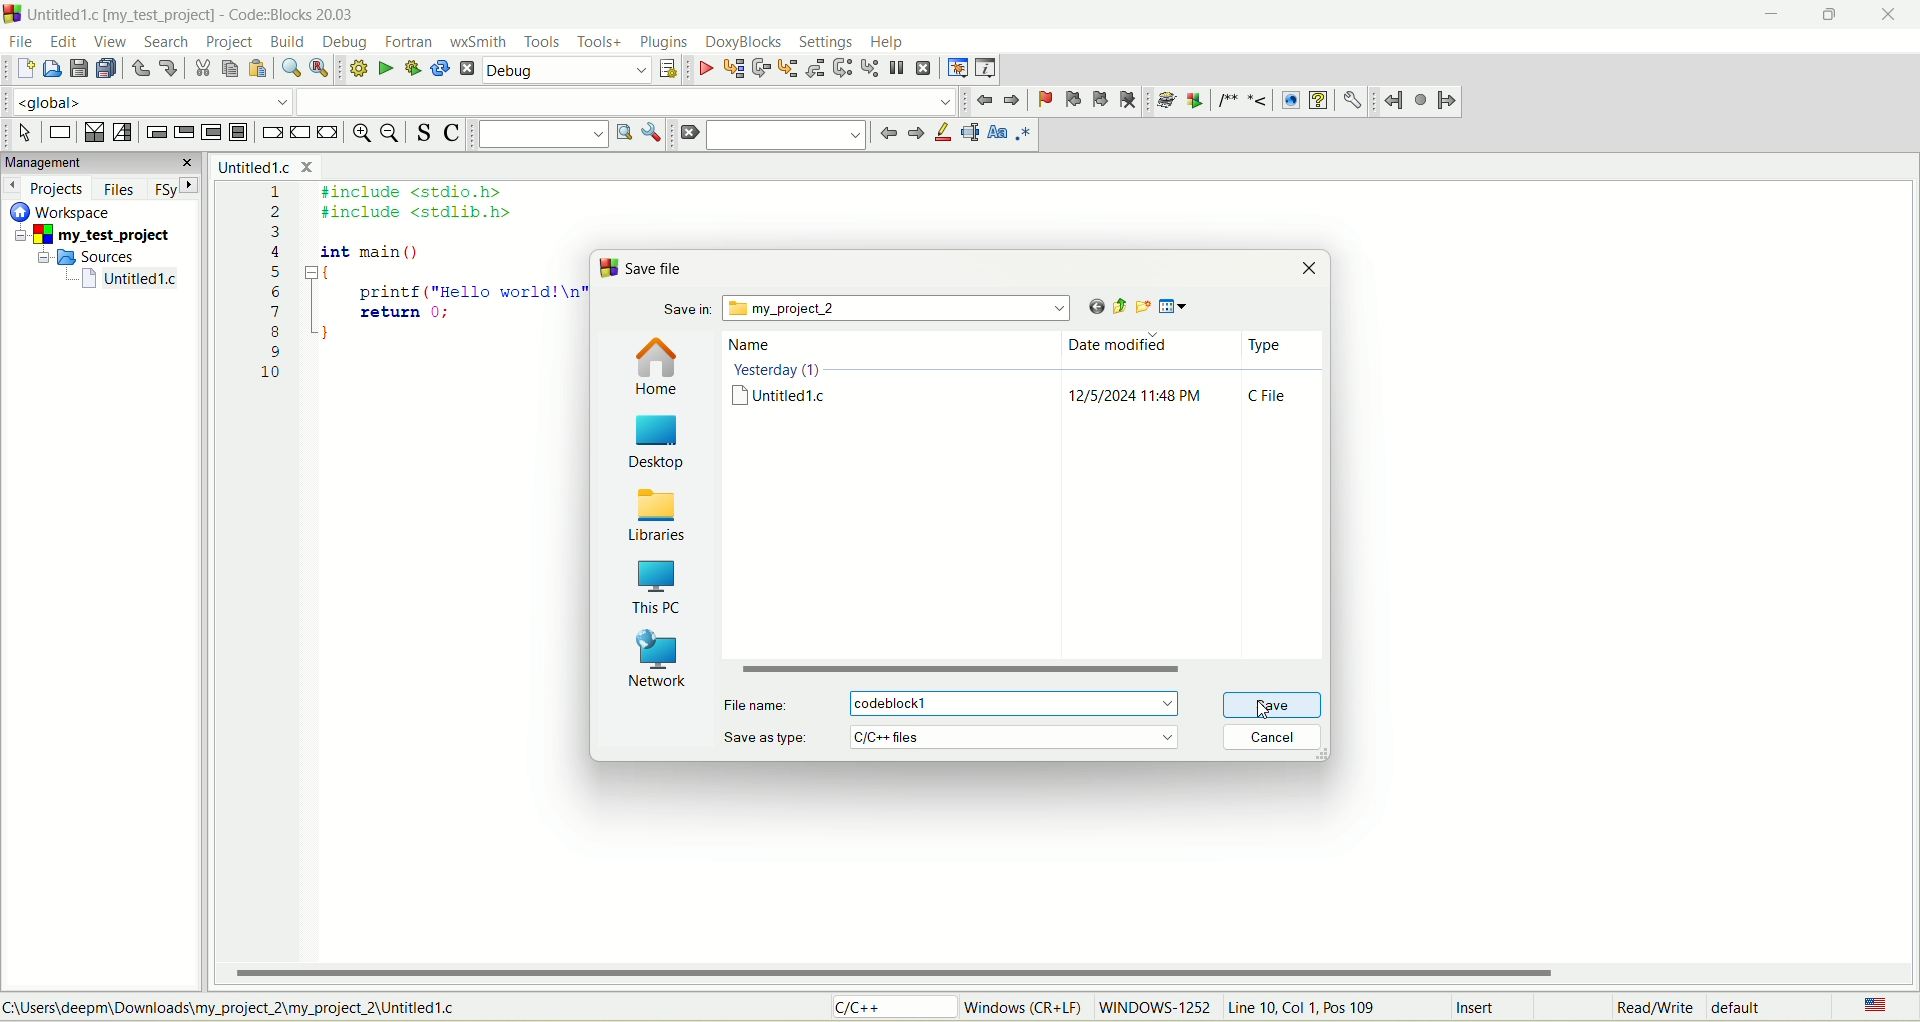 This screenshot has height=1022, width=1920. Describe the element at coordinates (93, 256) in the screenshot. I see `sources` at that location.